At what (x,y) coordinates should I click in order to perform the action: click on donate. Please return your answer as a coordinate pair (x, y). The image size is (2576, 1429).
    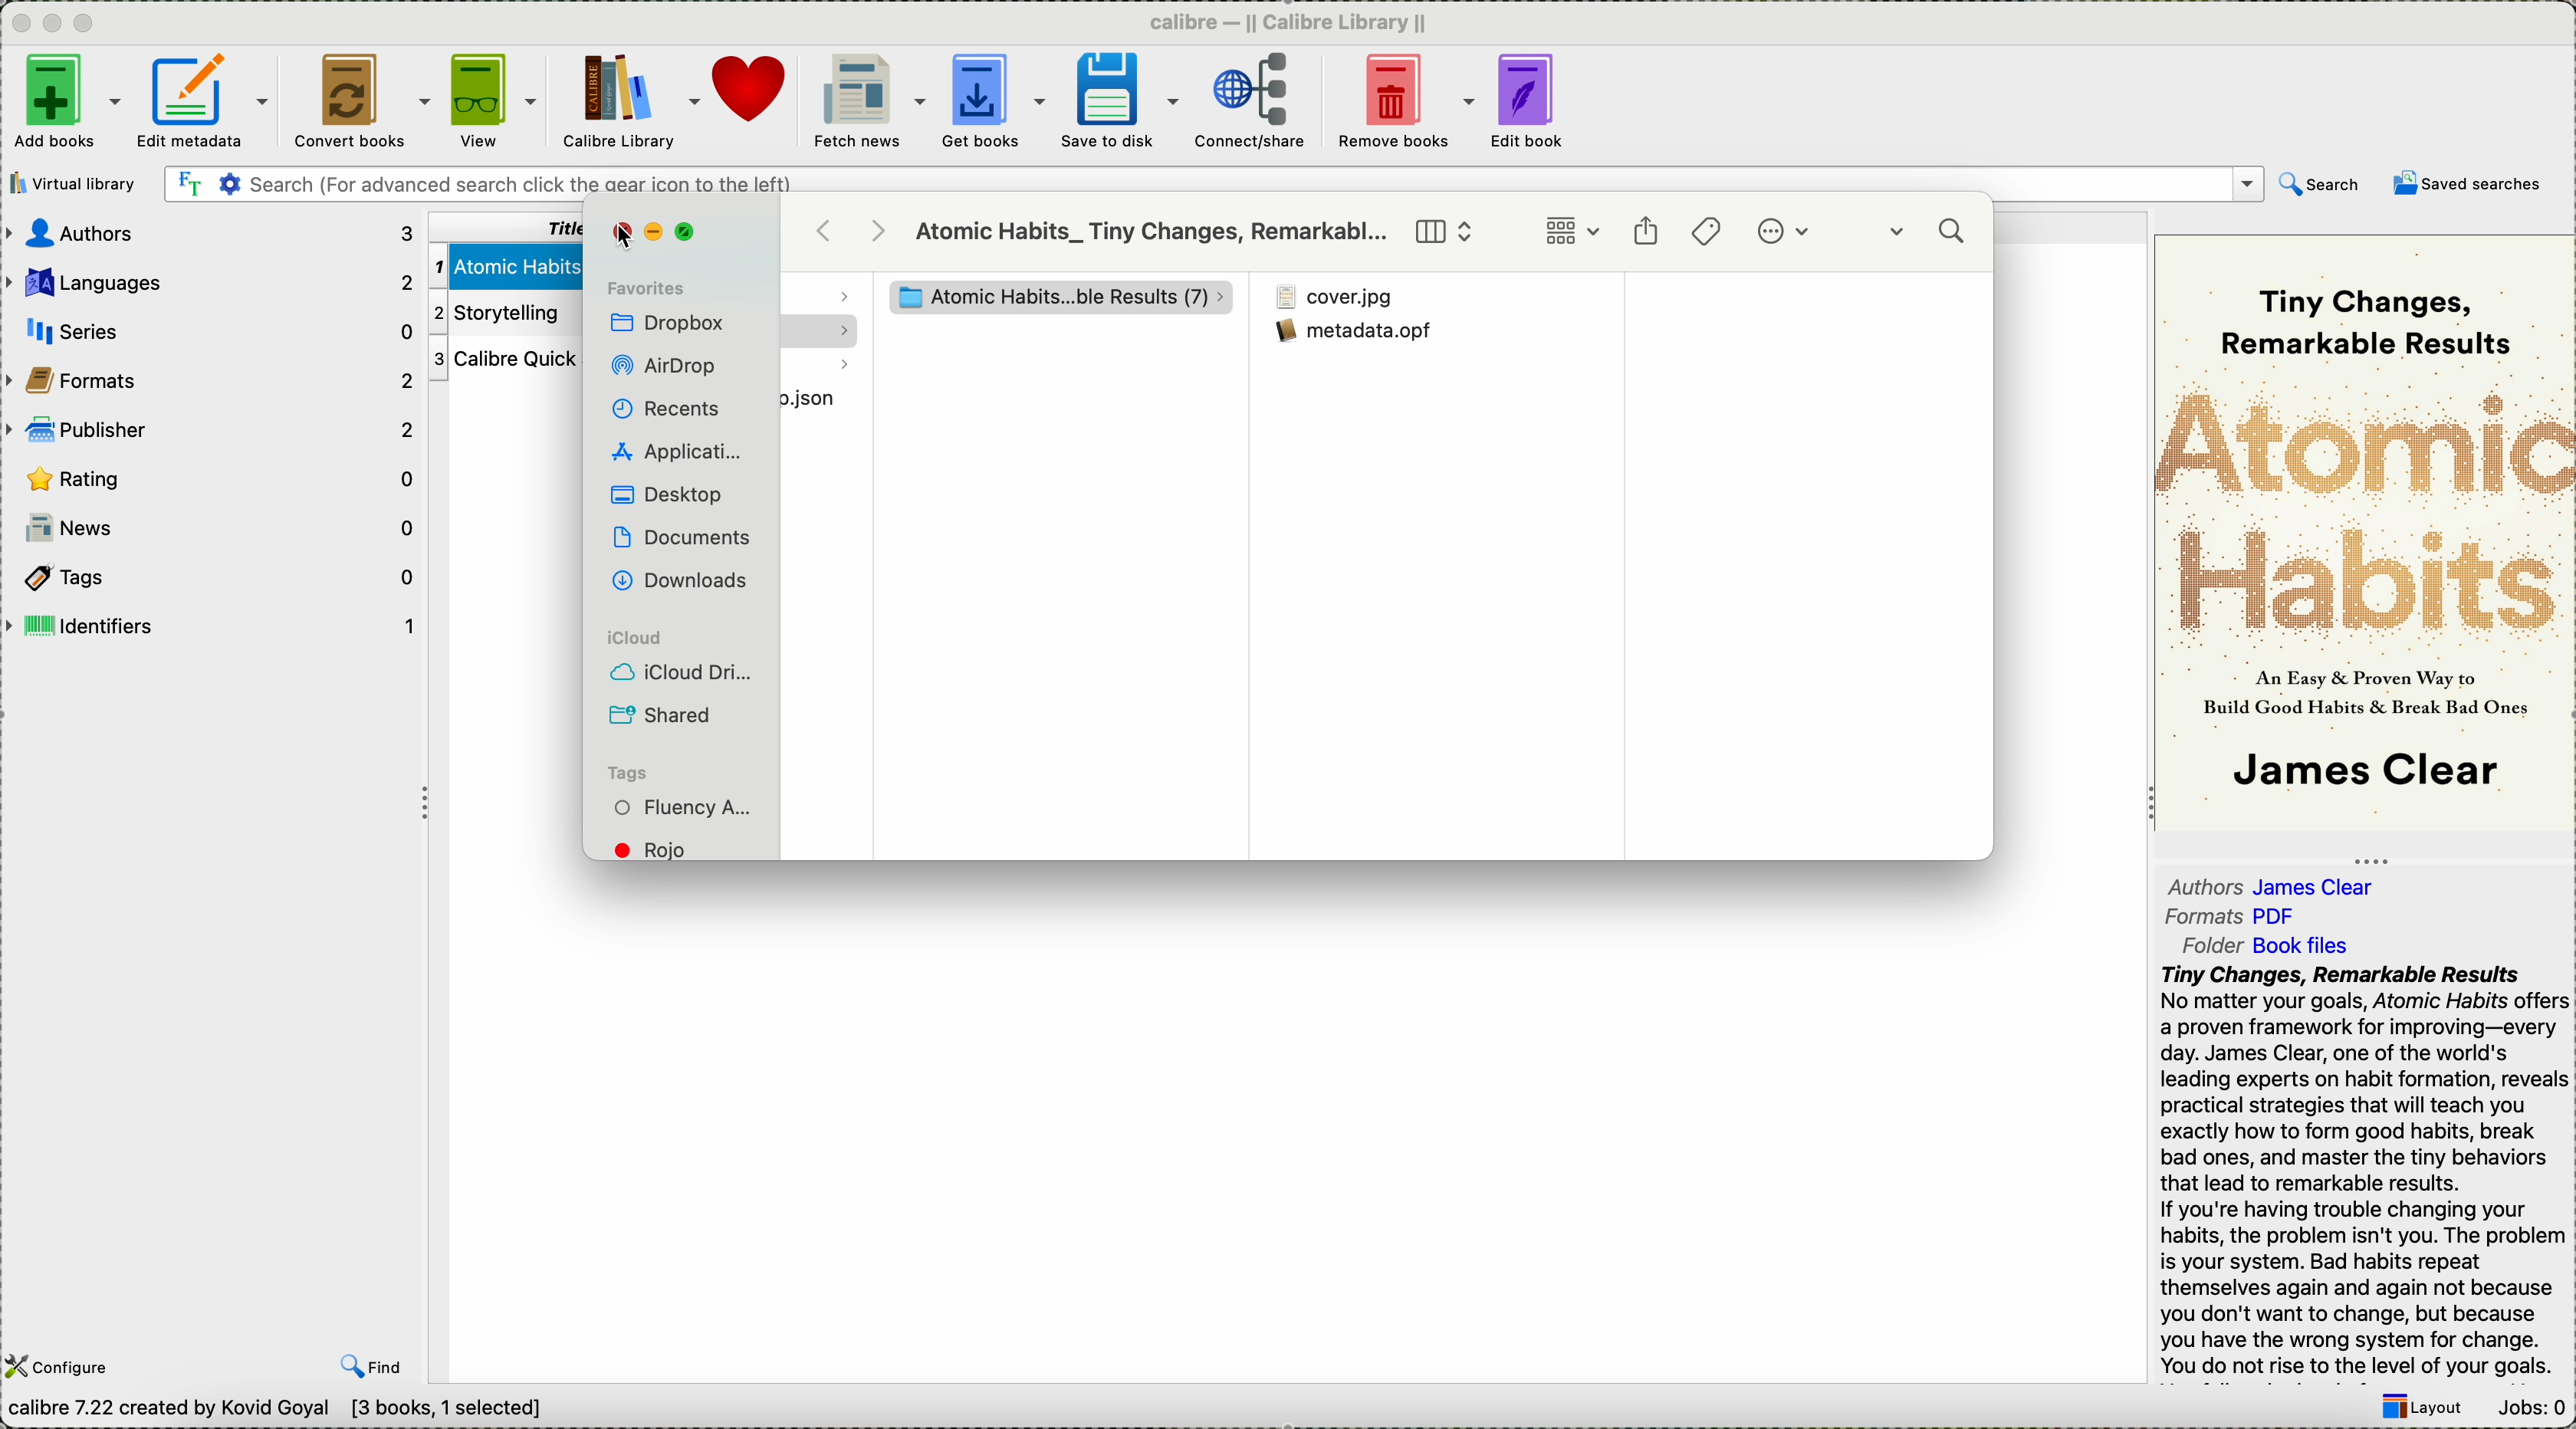
    Looking at the image, I should click on (752, 90).